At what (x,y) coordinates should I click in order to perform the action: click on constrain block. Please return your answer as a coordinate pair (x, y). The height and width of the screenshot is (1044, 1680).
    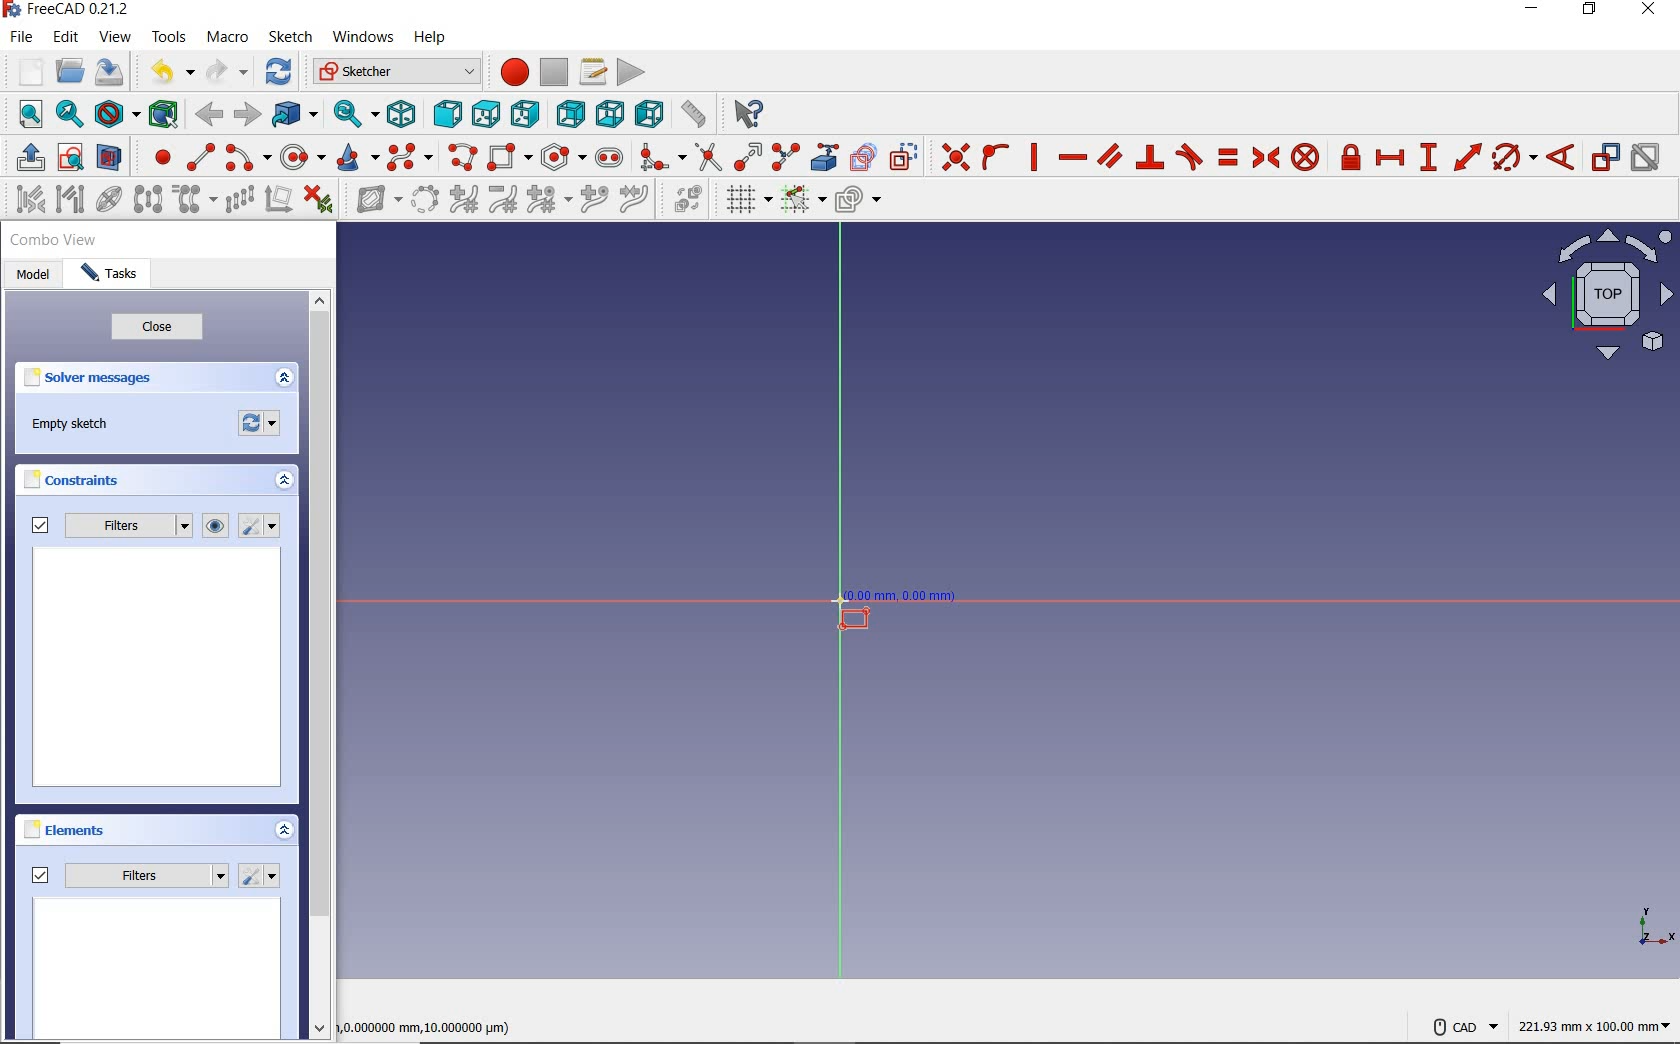
    Looking at the image, I should click on (1306, 158).